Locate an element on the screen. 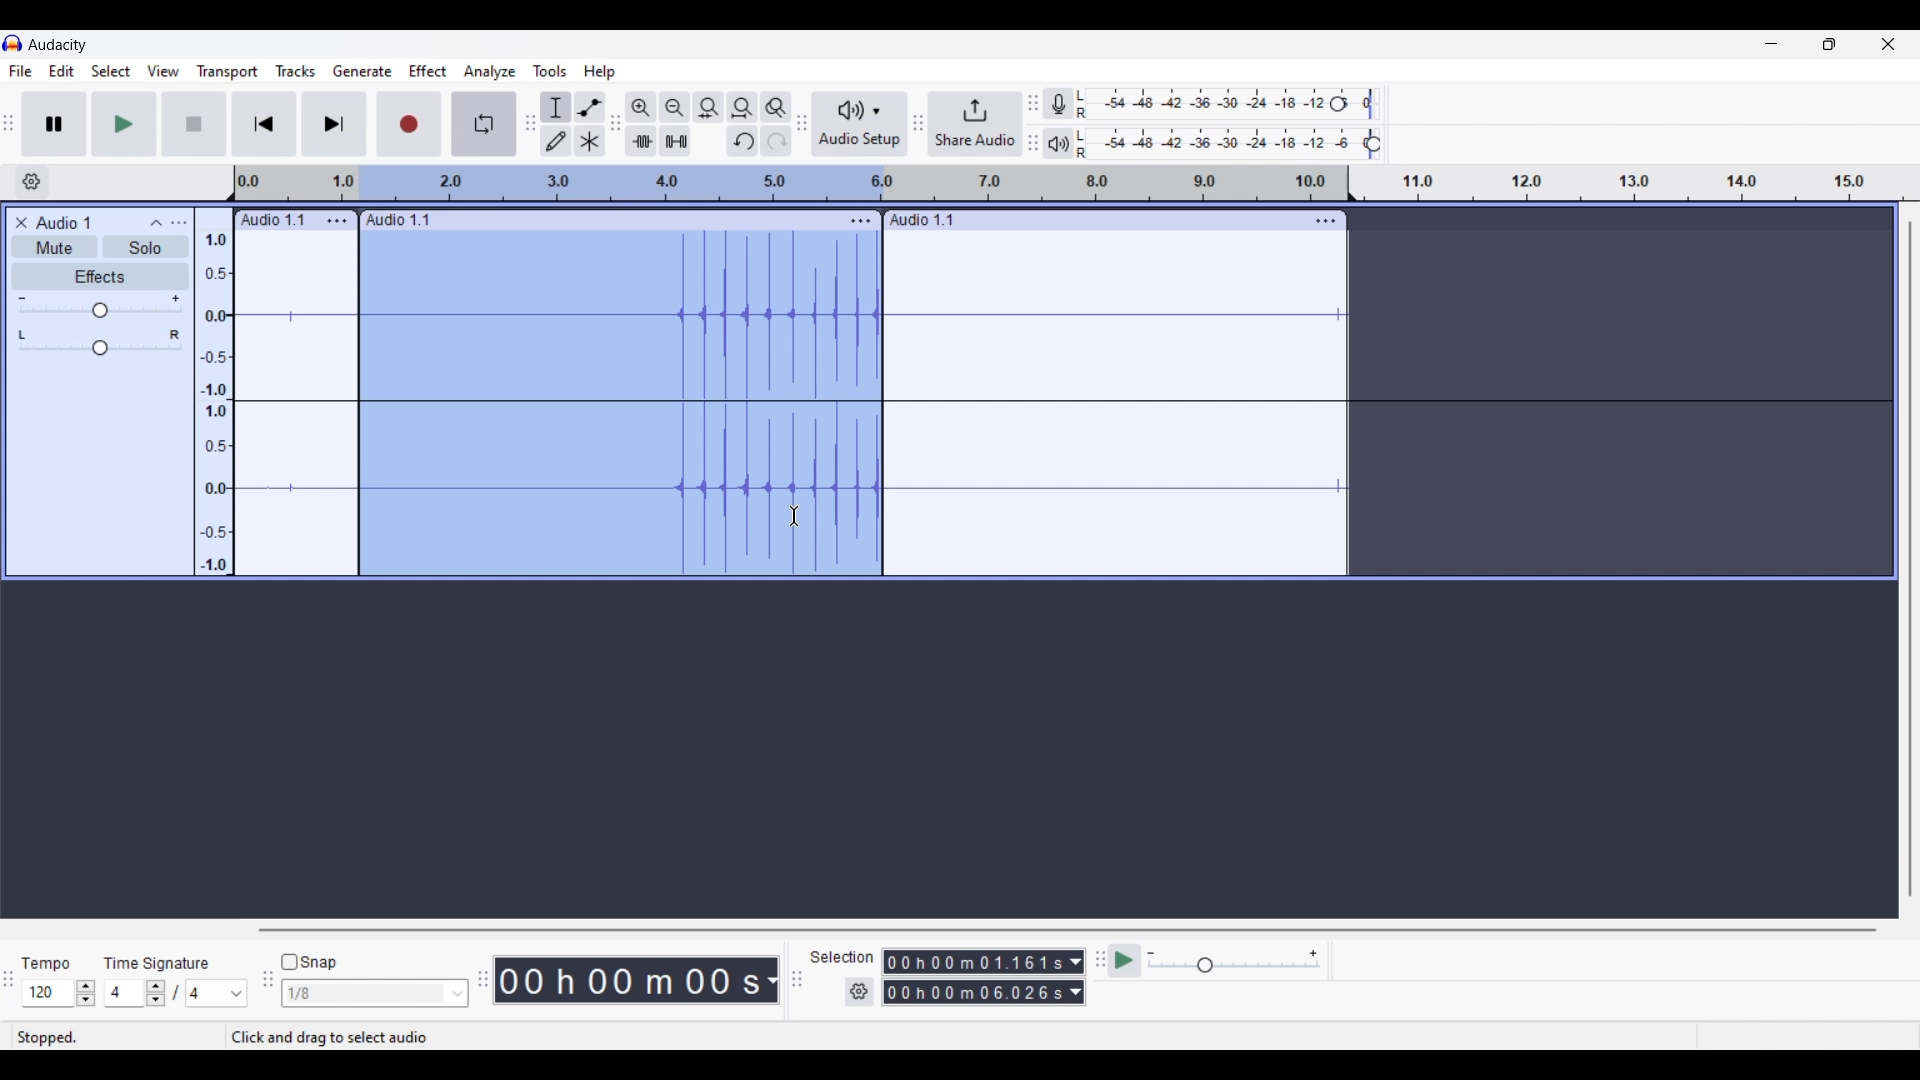 This screenshot has width=1920, height=1080. Audio 1.1 is located at coordinates (399, 221).